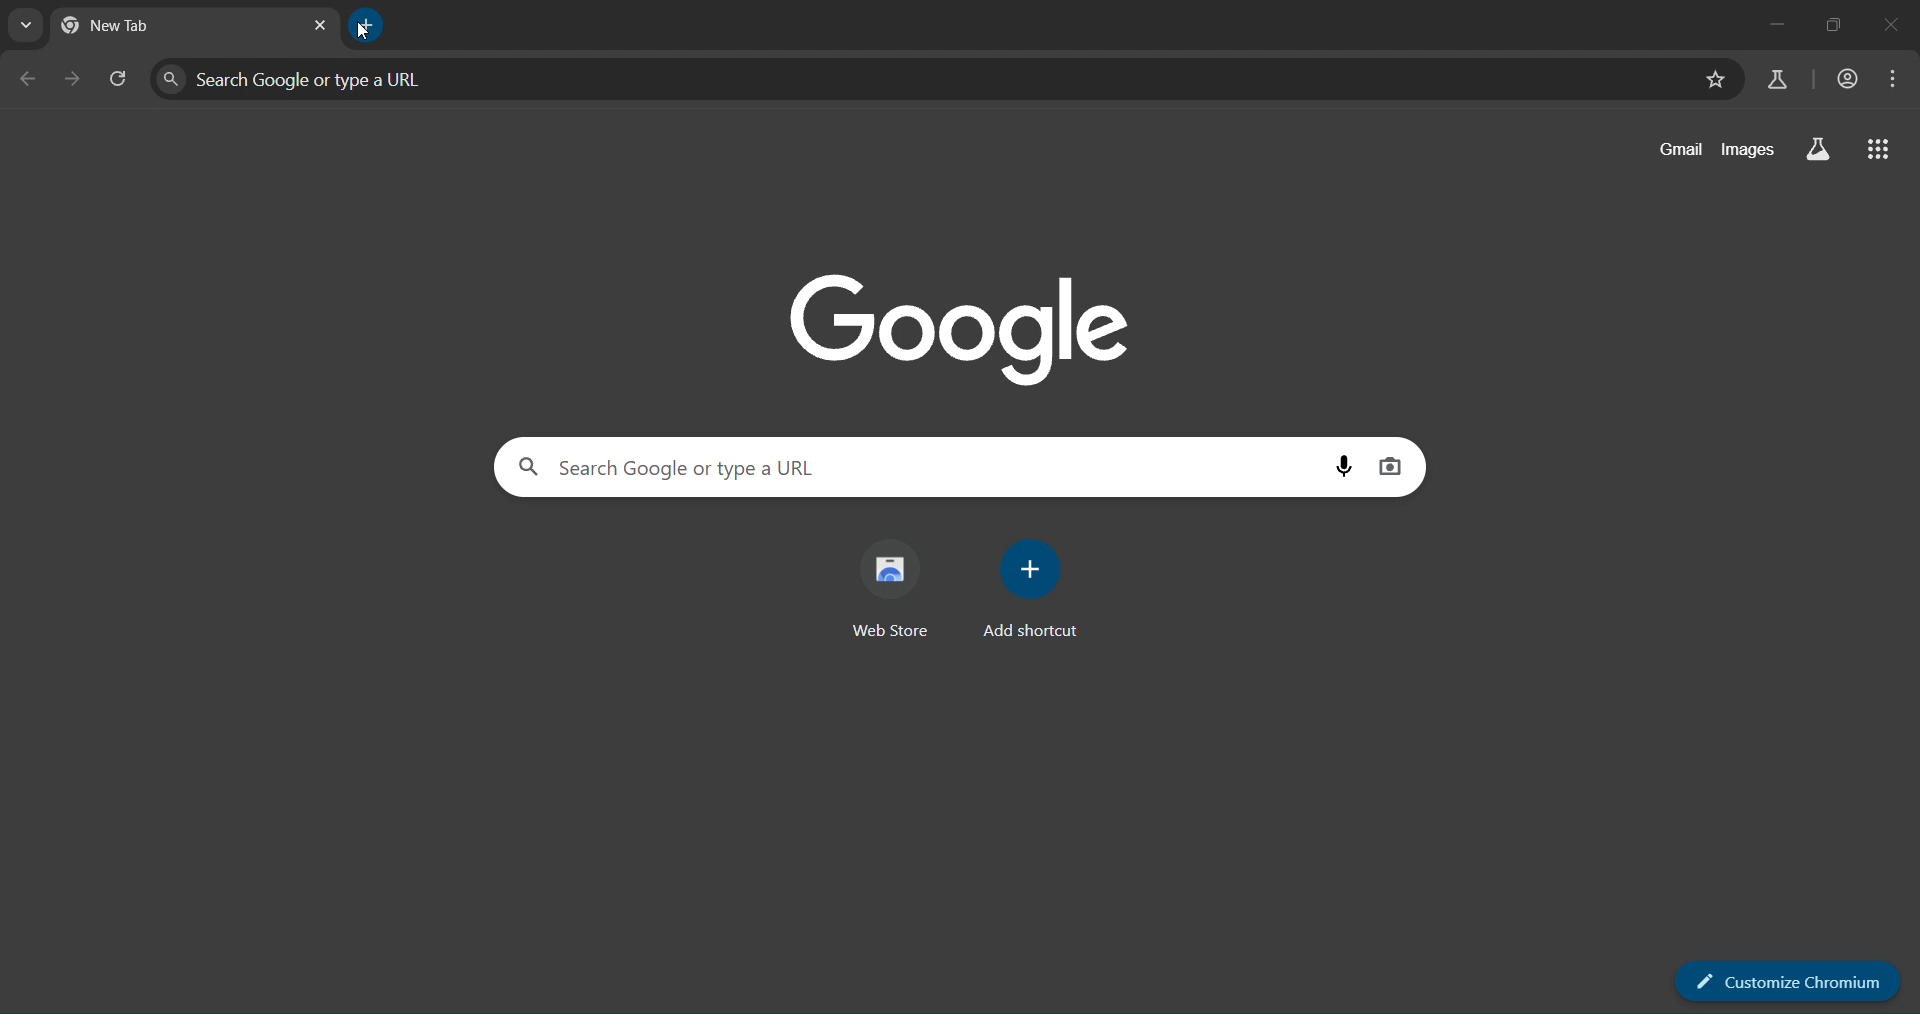 The image size is (1920, 1014). I want to click on current tab, so click(124, 26).